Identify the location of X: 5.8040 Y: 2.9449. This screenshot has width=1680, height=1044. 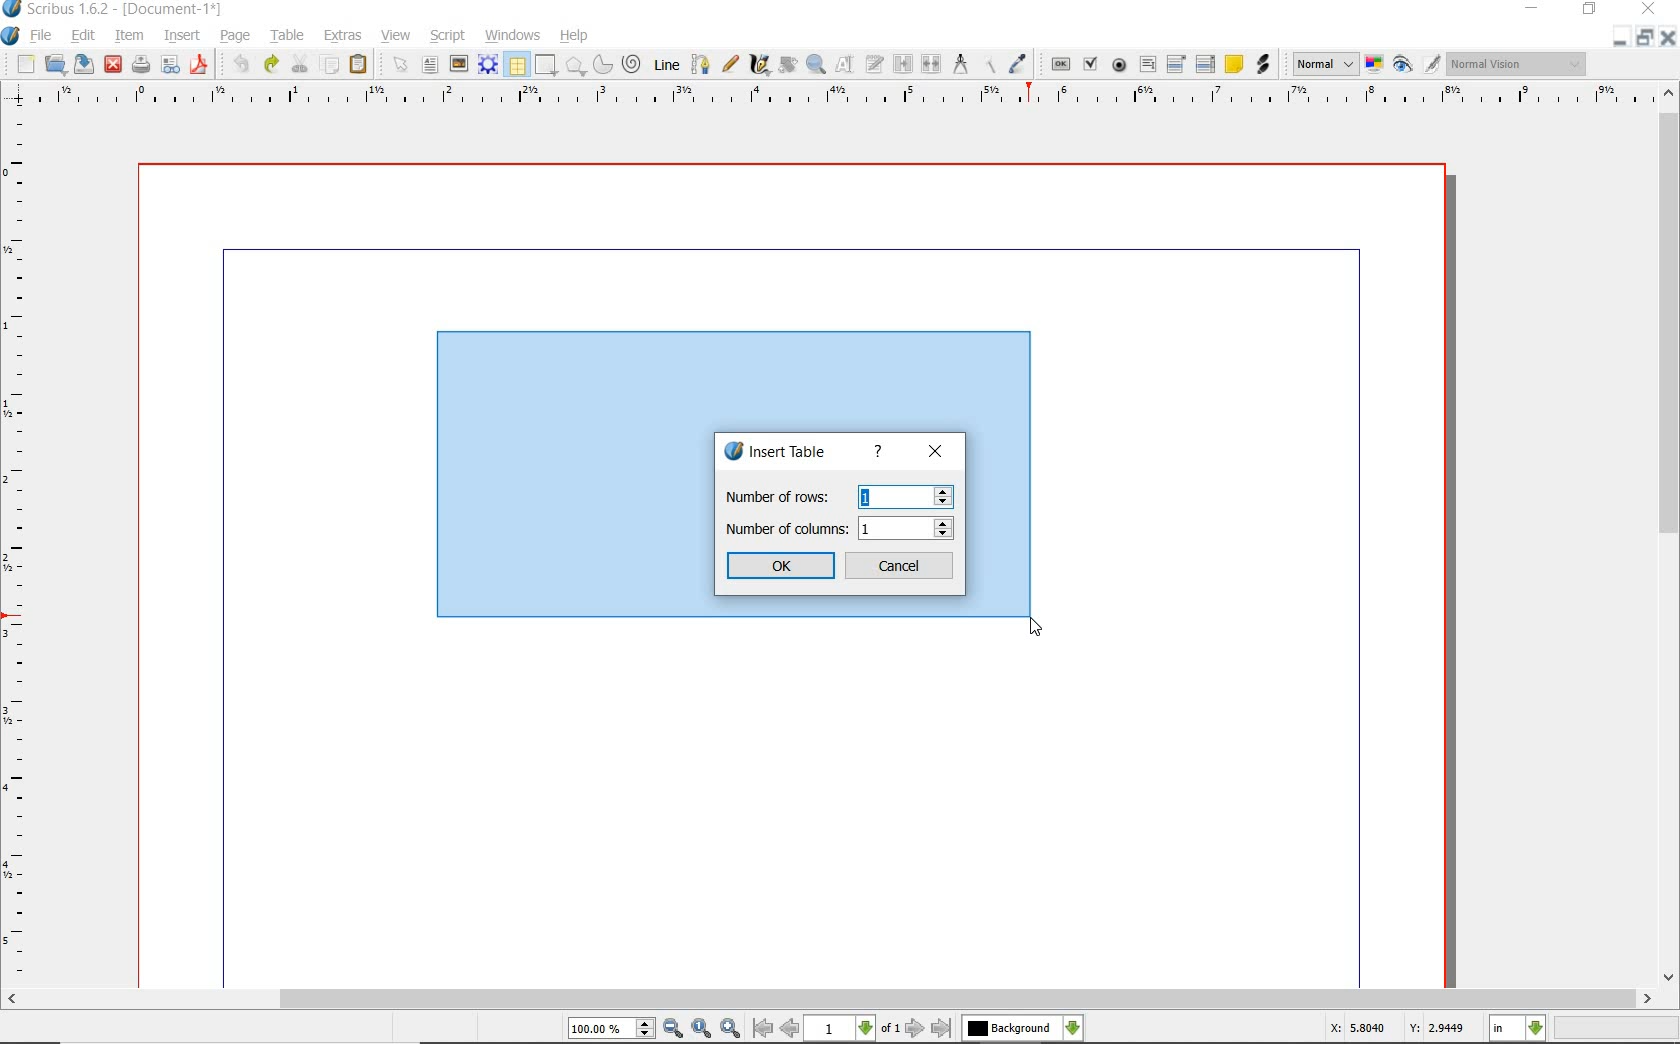
(1396, 1029).